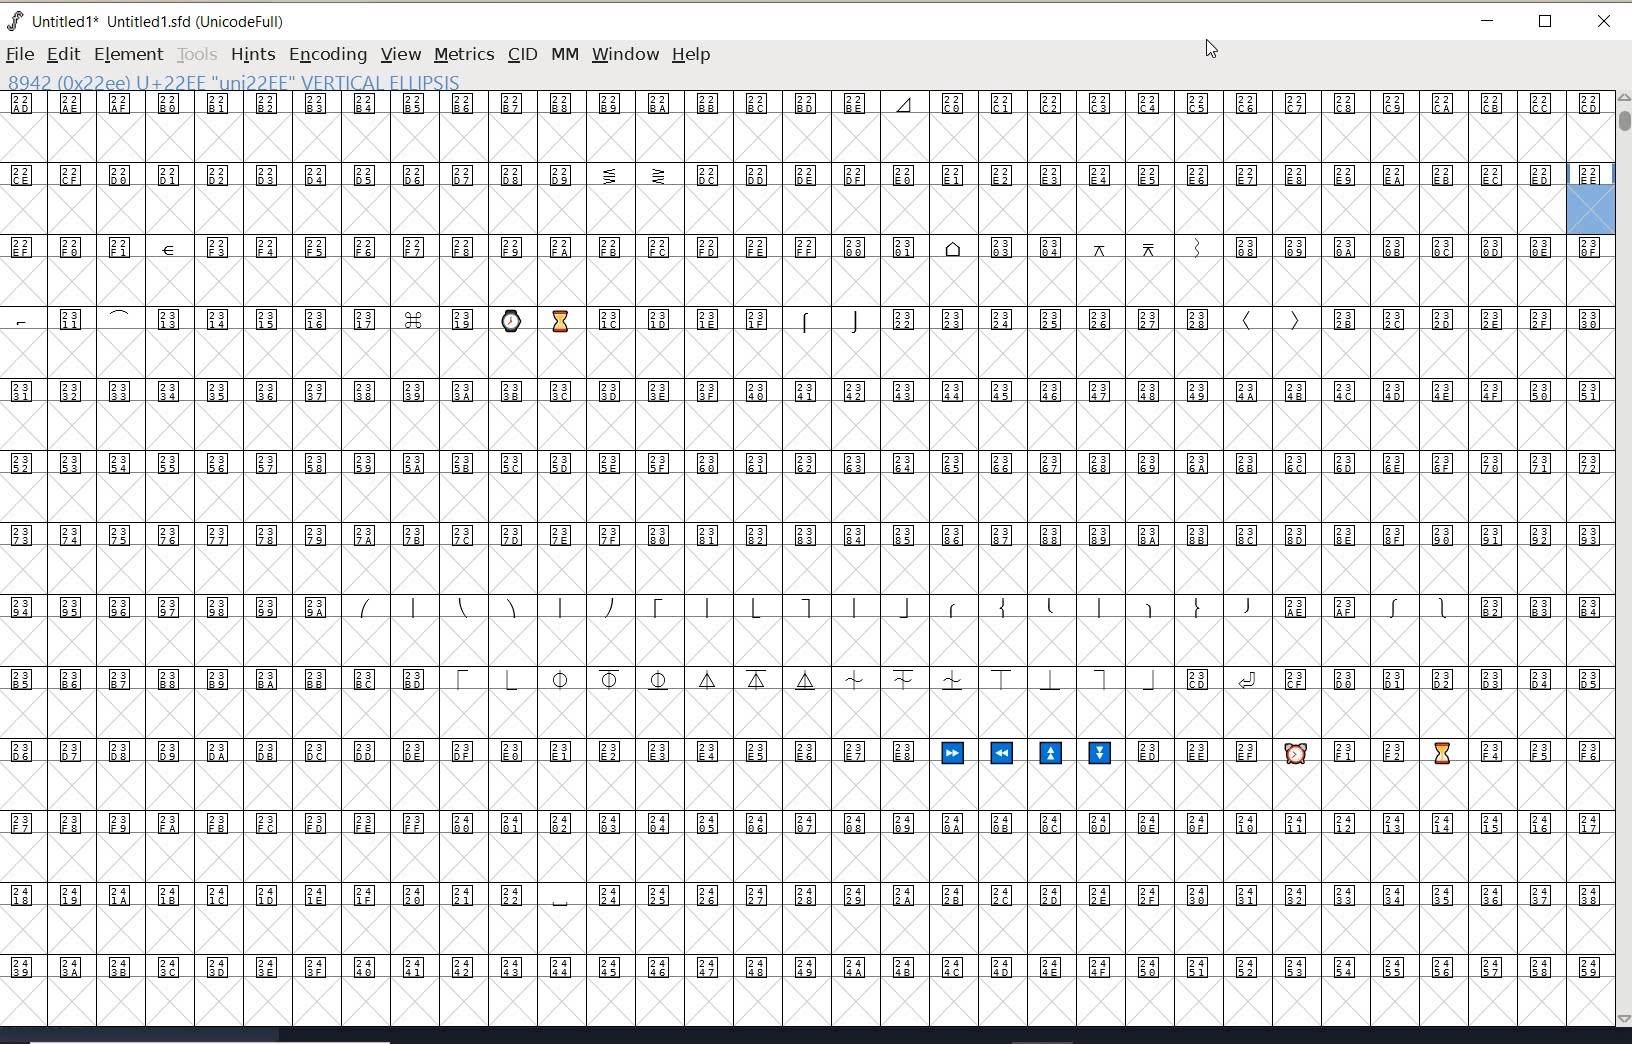 This screenshot has width=1632, height=1044. Describe the element at coordinates (398, 54) in the screenshot. I see `VIEW` at that location.